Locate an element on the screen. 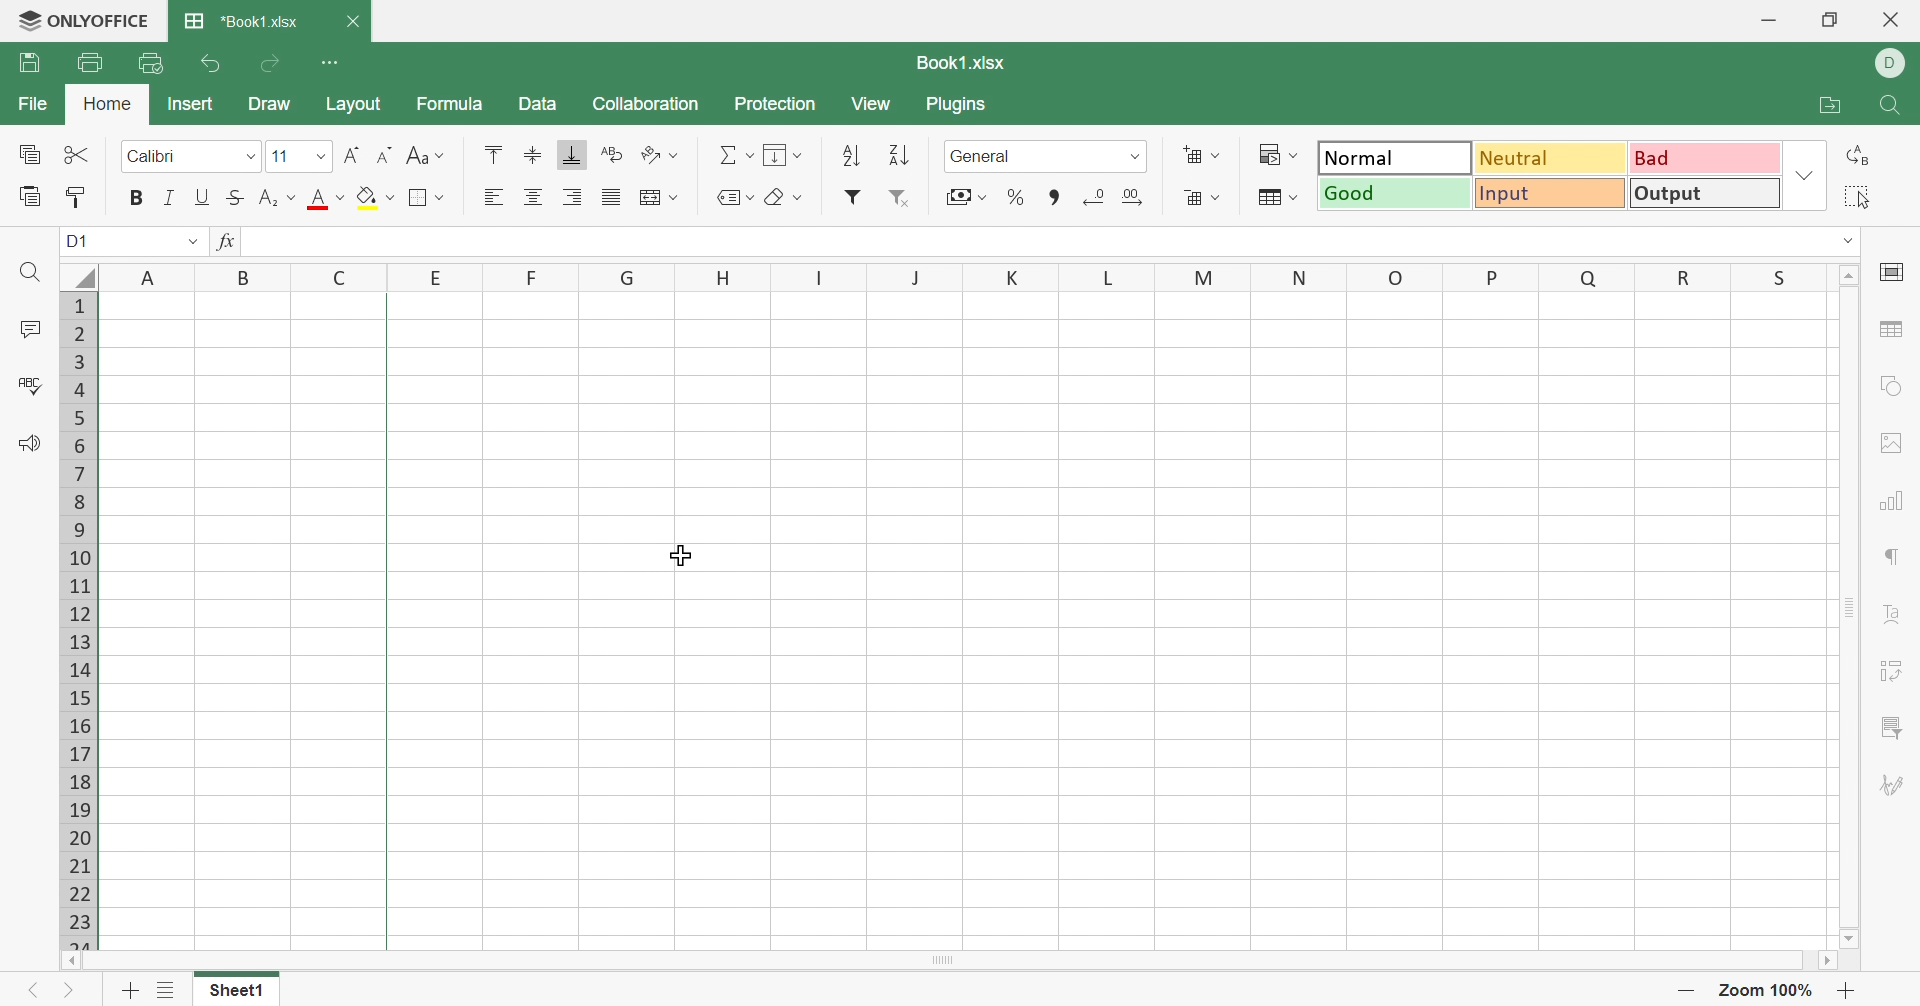  Drop Down is located at coordinates (323, 157).